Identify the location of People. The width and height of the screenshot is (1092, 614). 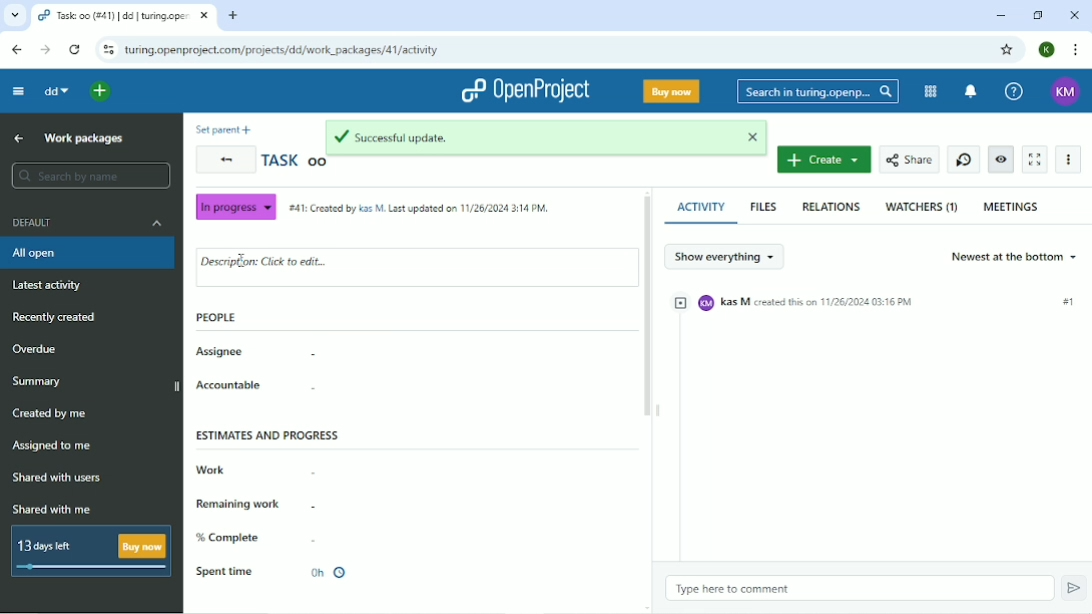
(216, 316).